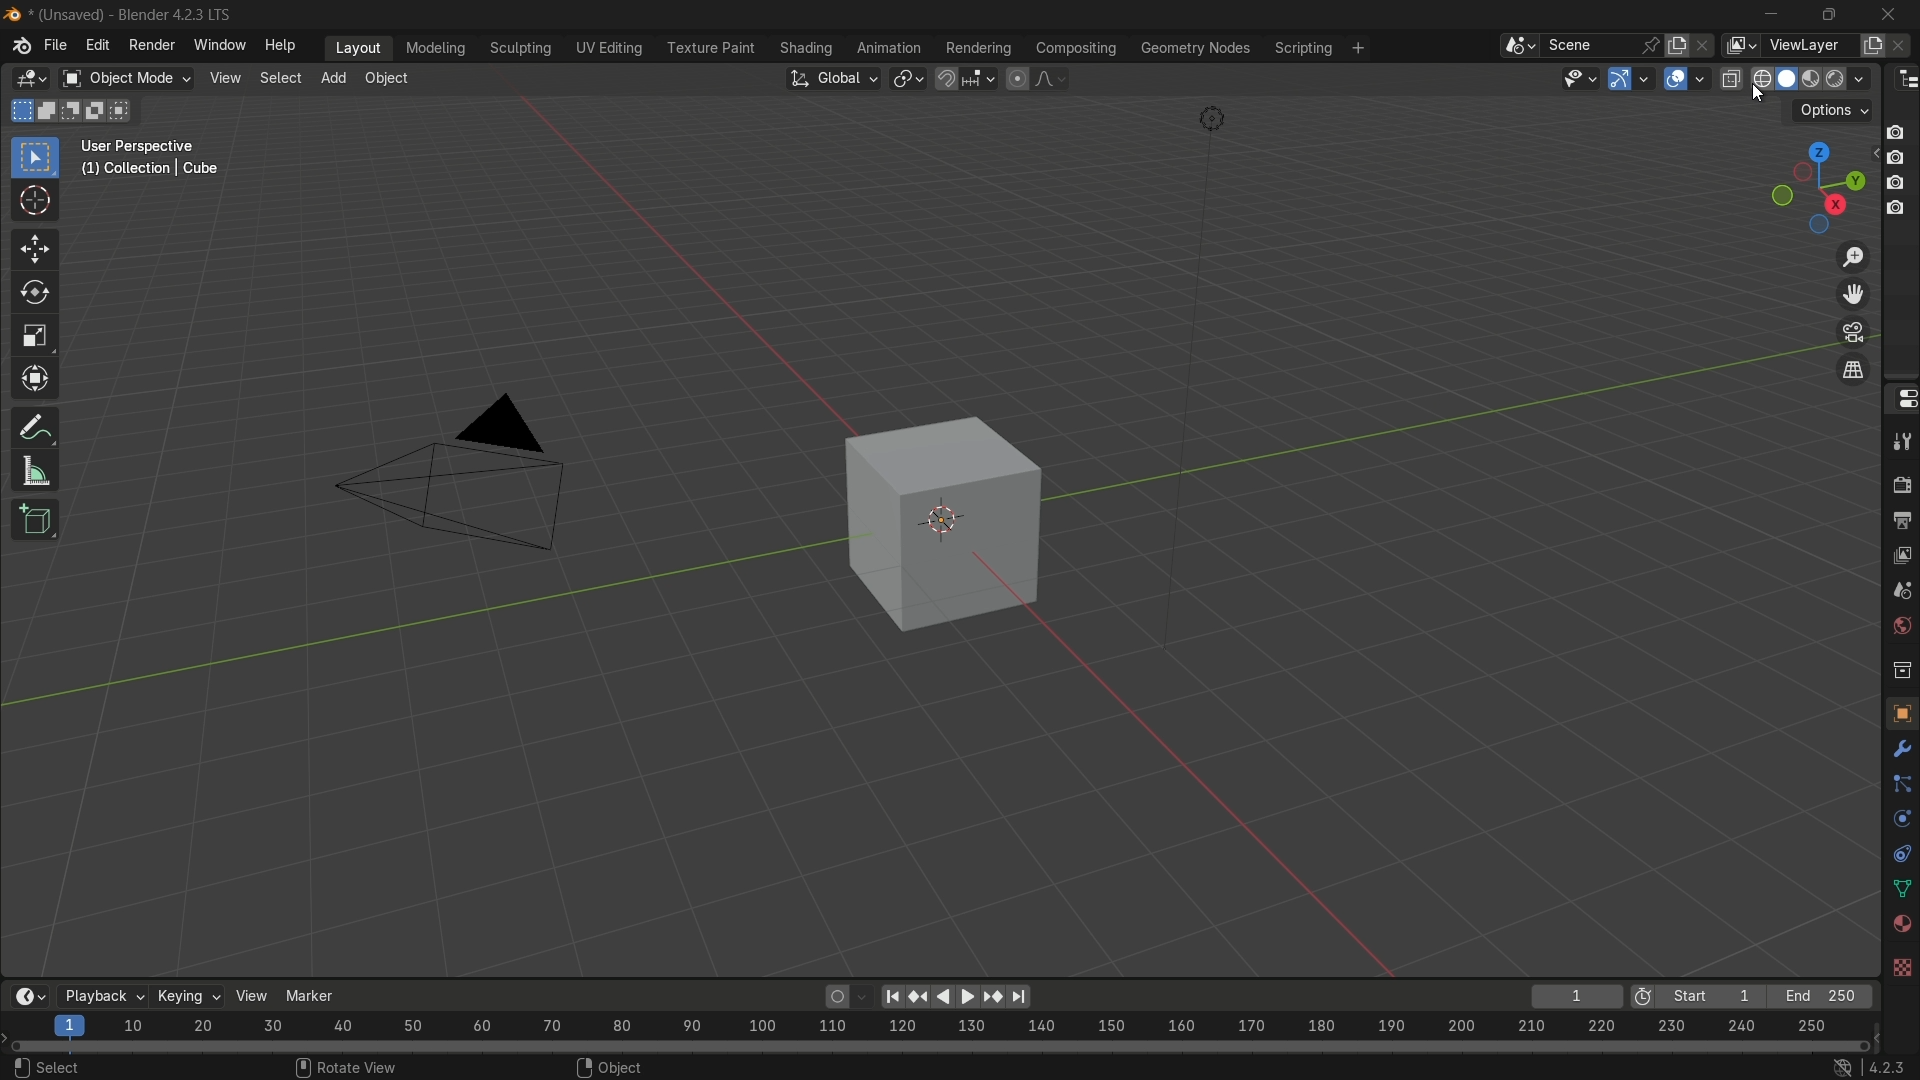 This screenshot has height=1080, width=1920. I want to click on transform, so click(41, 380).